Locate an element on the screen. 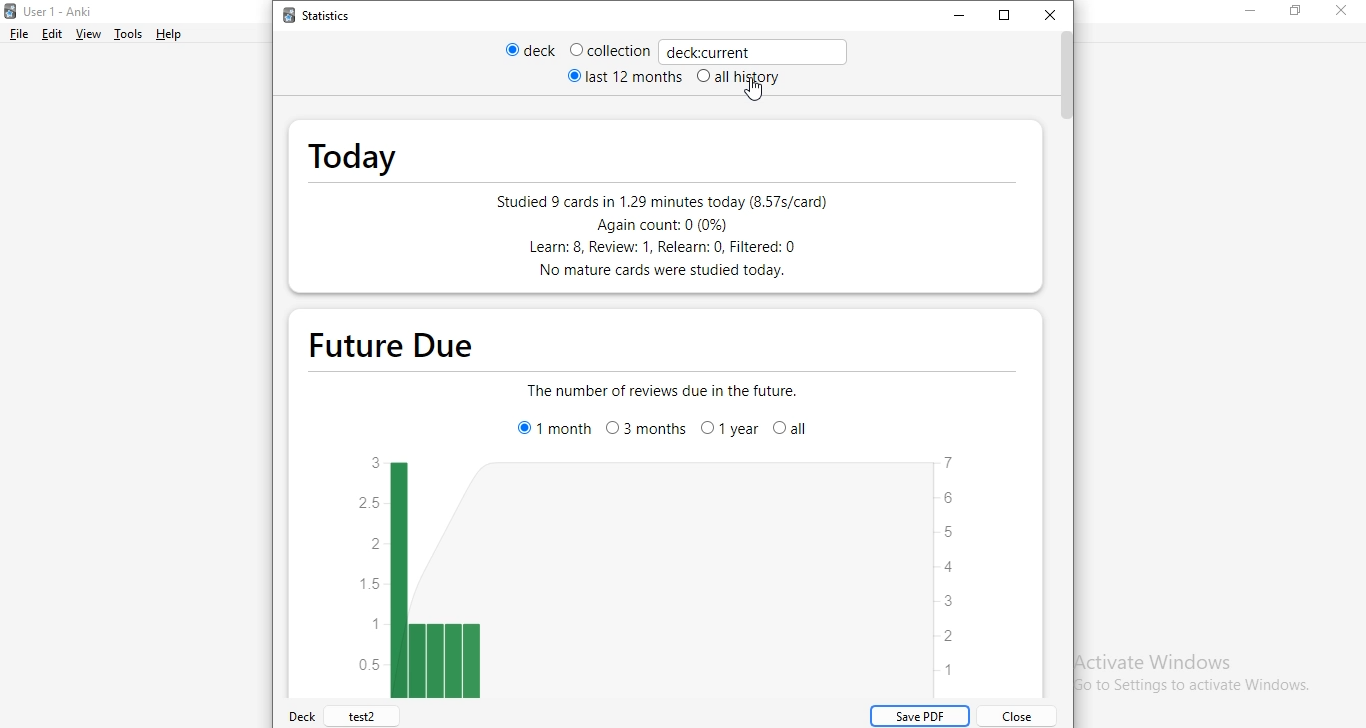  future due is located at coordinates (406, 341).